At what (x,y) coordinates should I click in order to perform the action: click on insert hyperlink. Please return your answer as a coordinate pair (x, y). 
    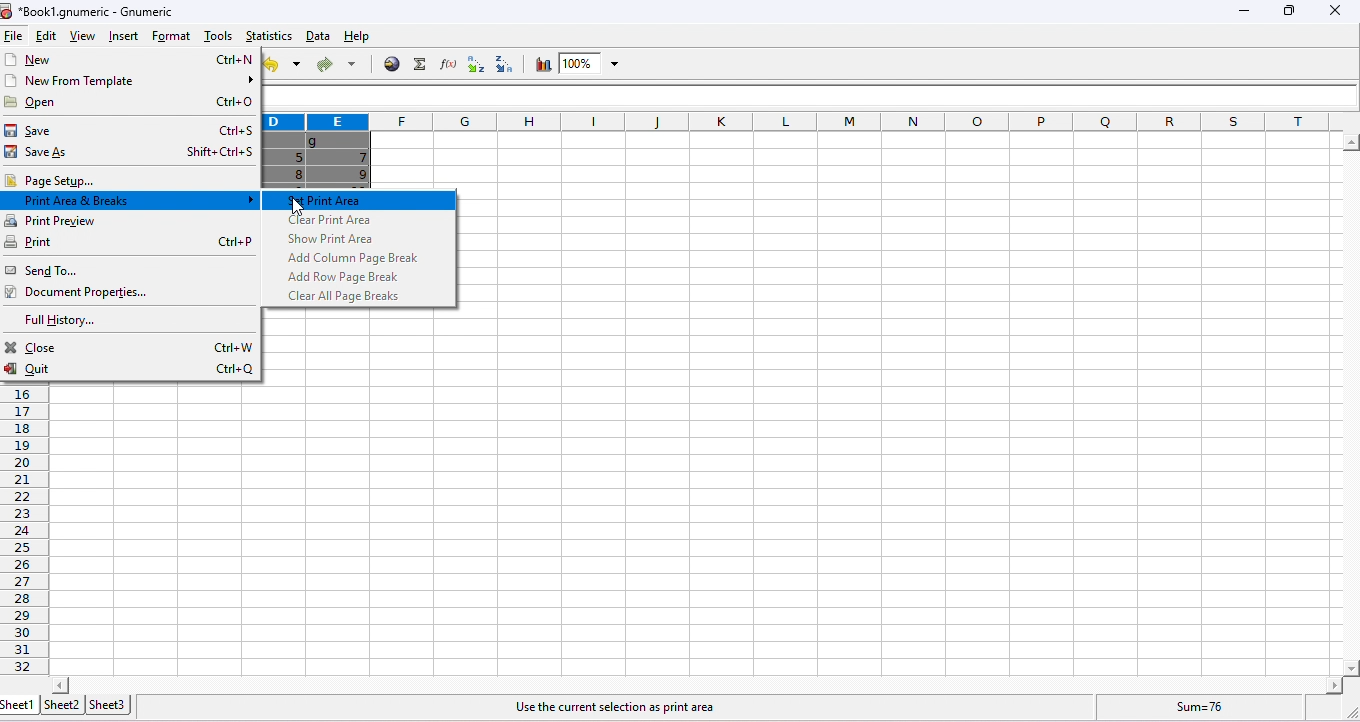
    Looking at the image, I should click on (392, 63).